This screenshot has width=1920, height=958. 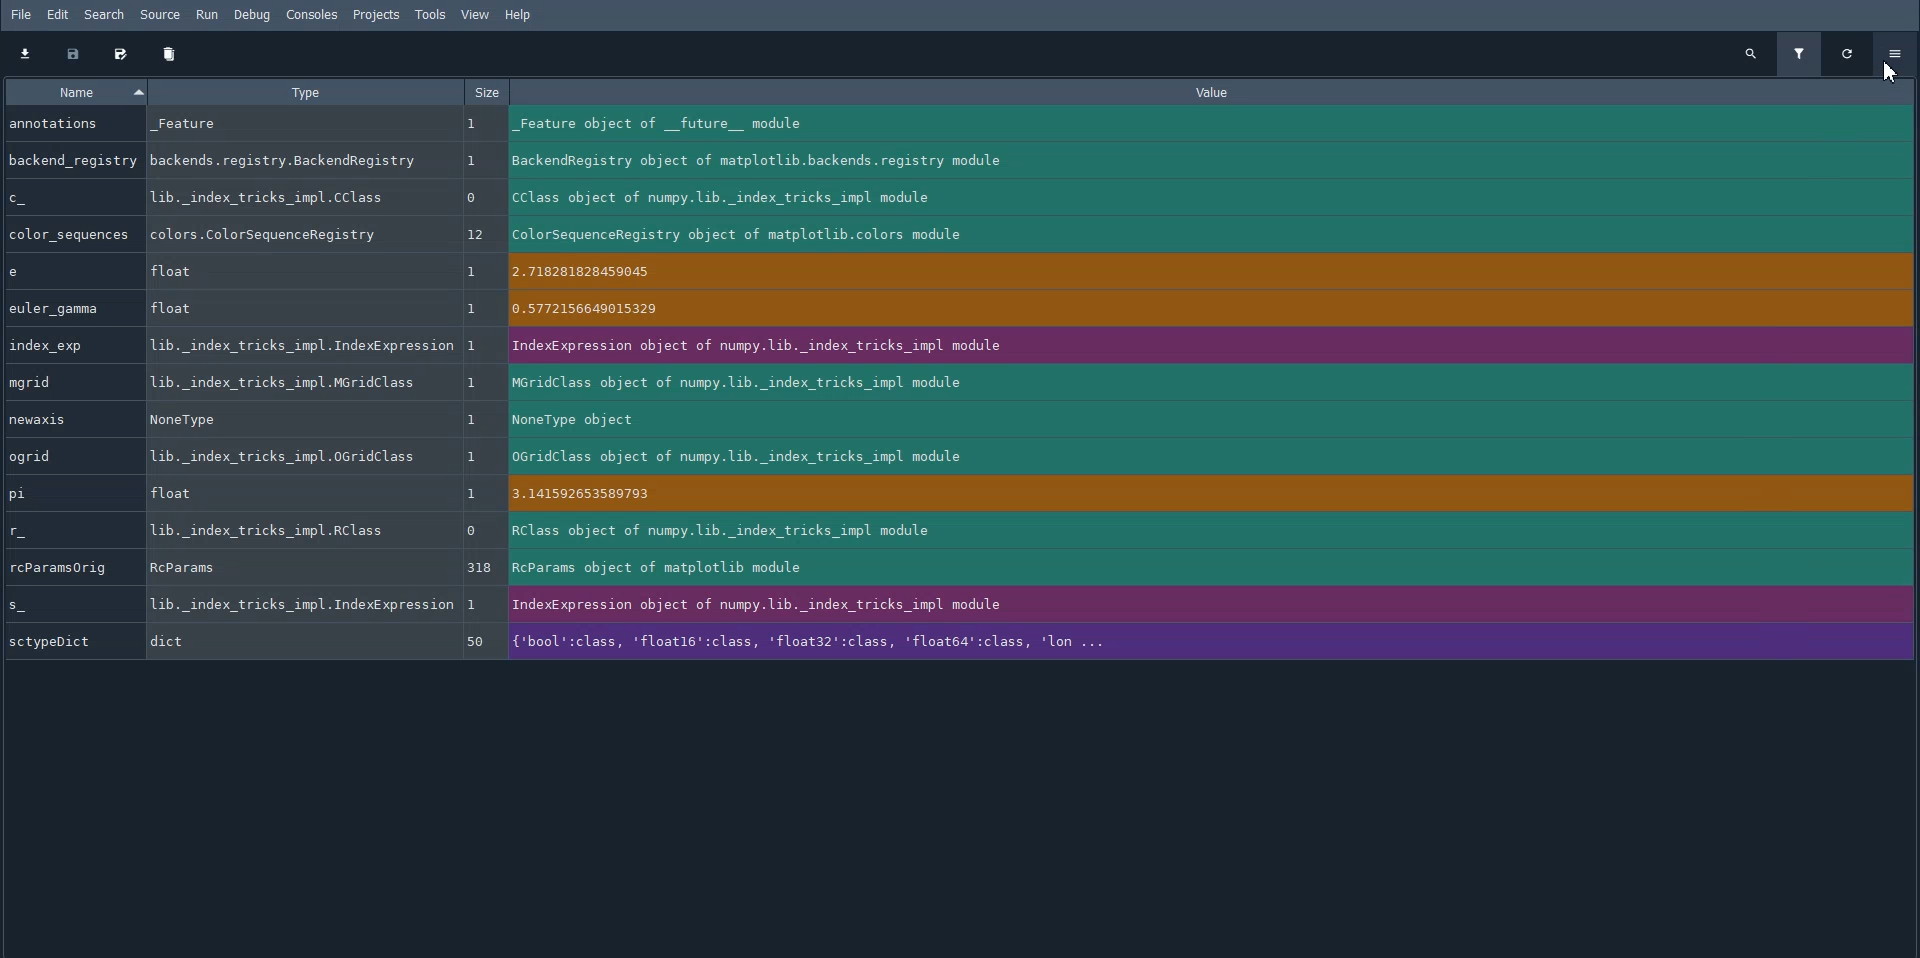 I want to click on Remove all preferences, so click(x=170, y=54).